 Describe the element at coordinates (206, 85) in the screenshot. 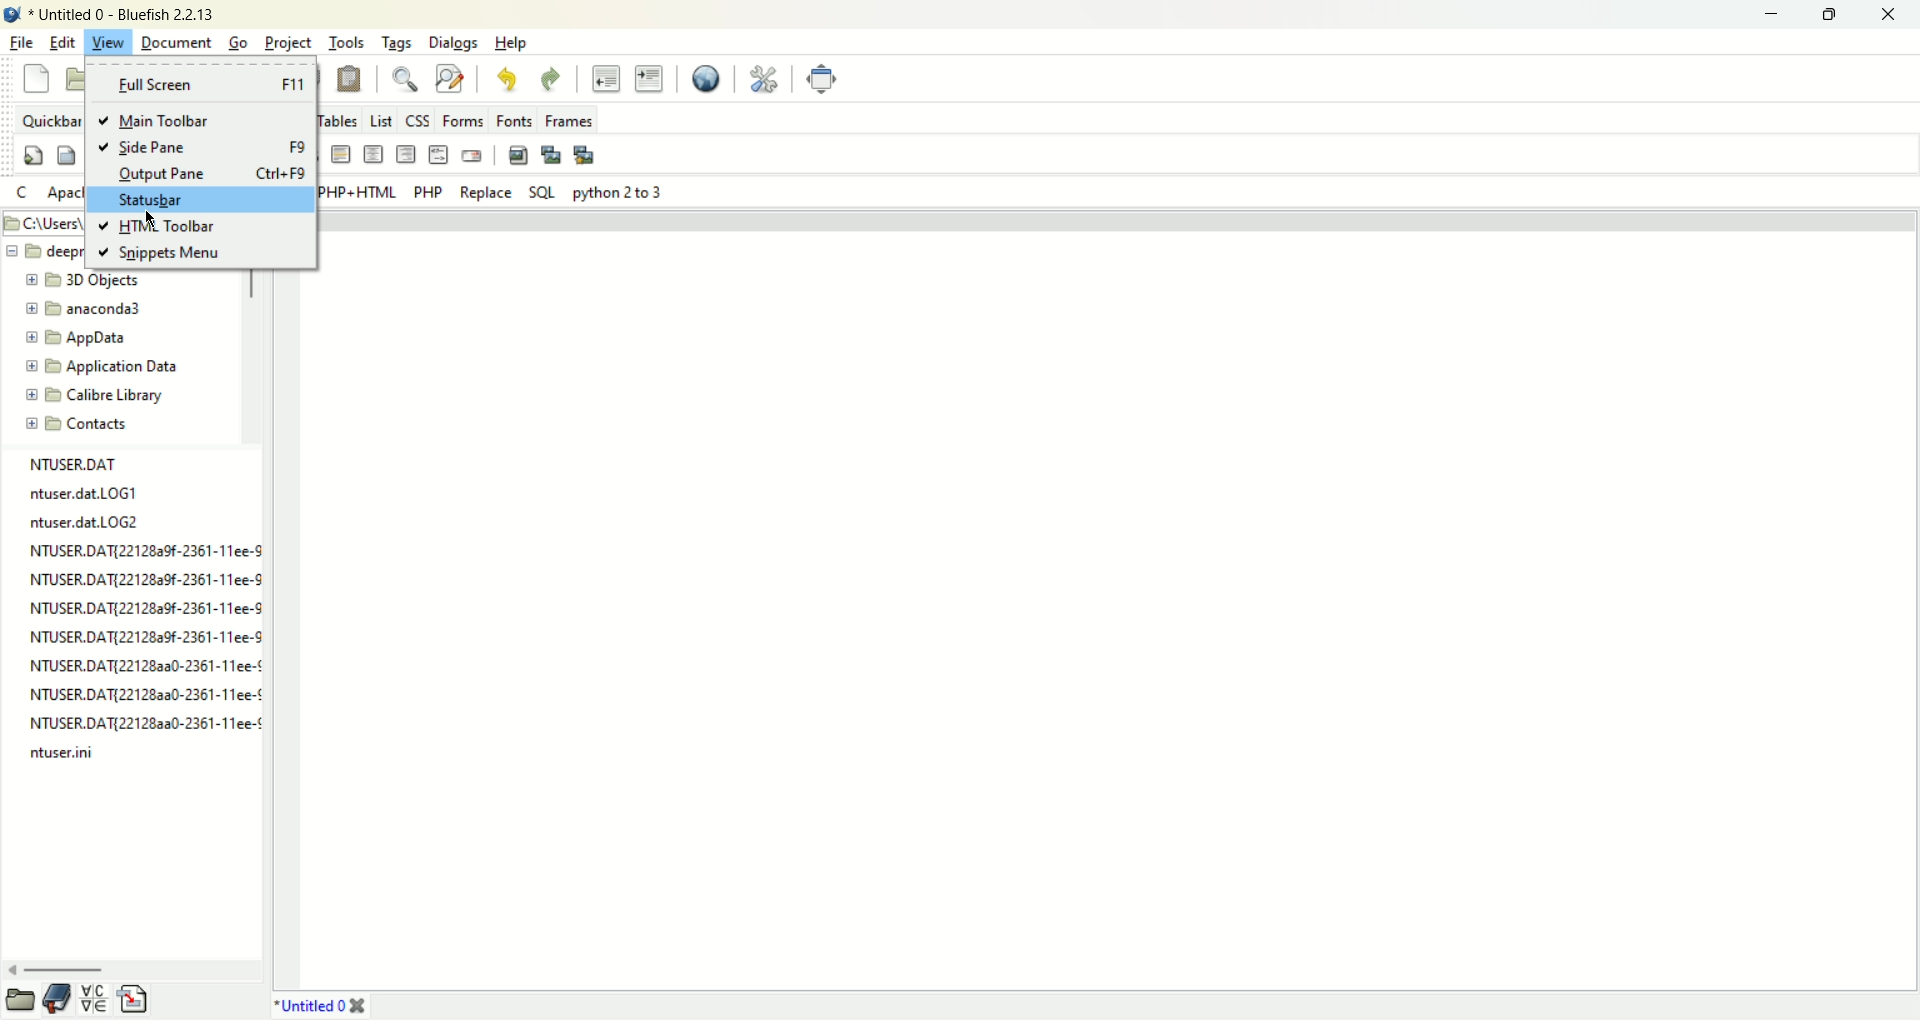

I see `full screen` at that location.